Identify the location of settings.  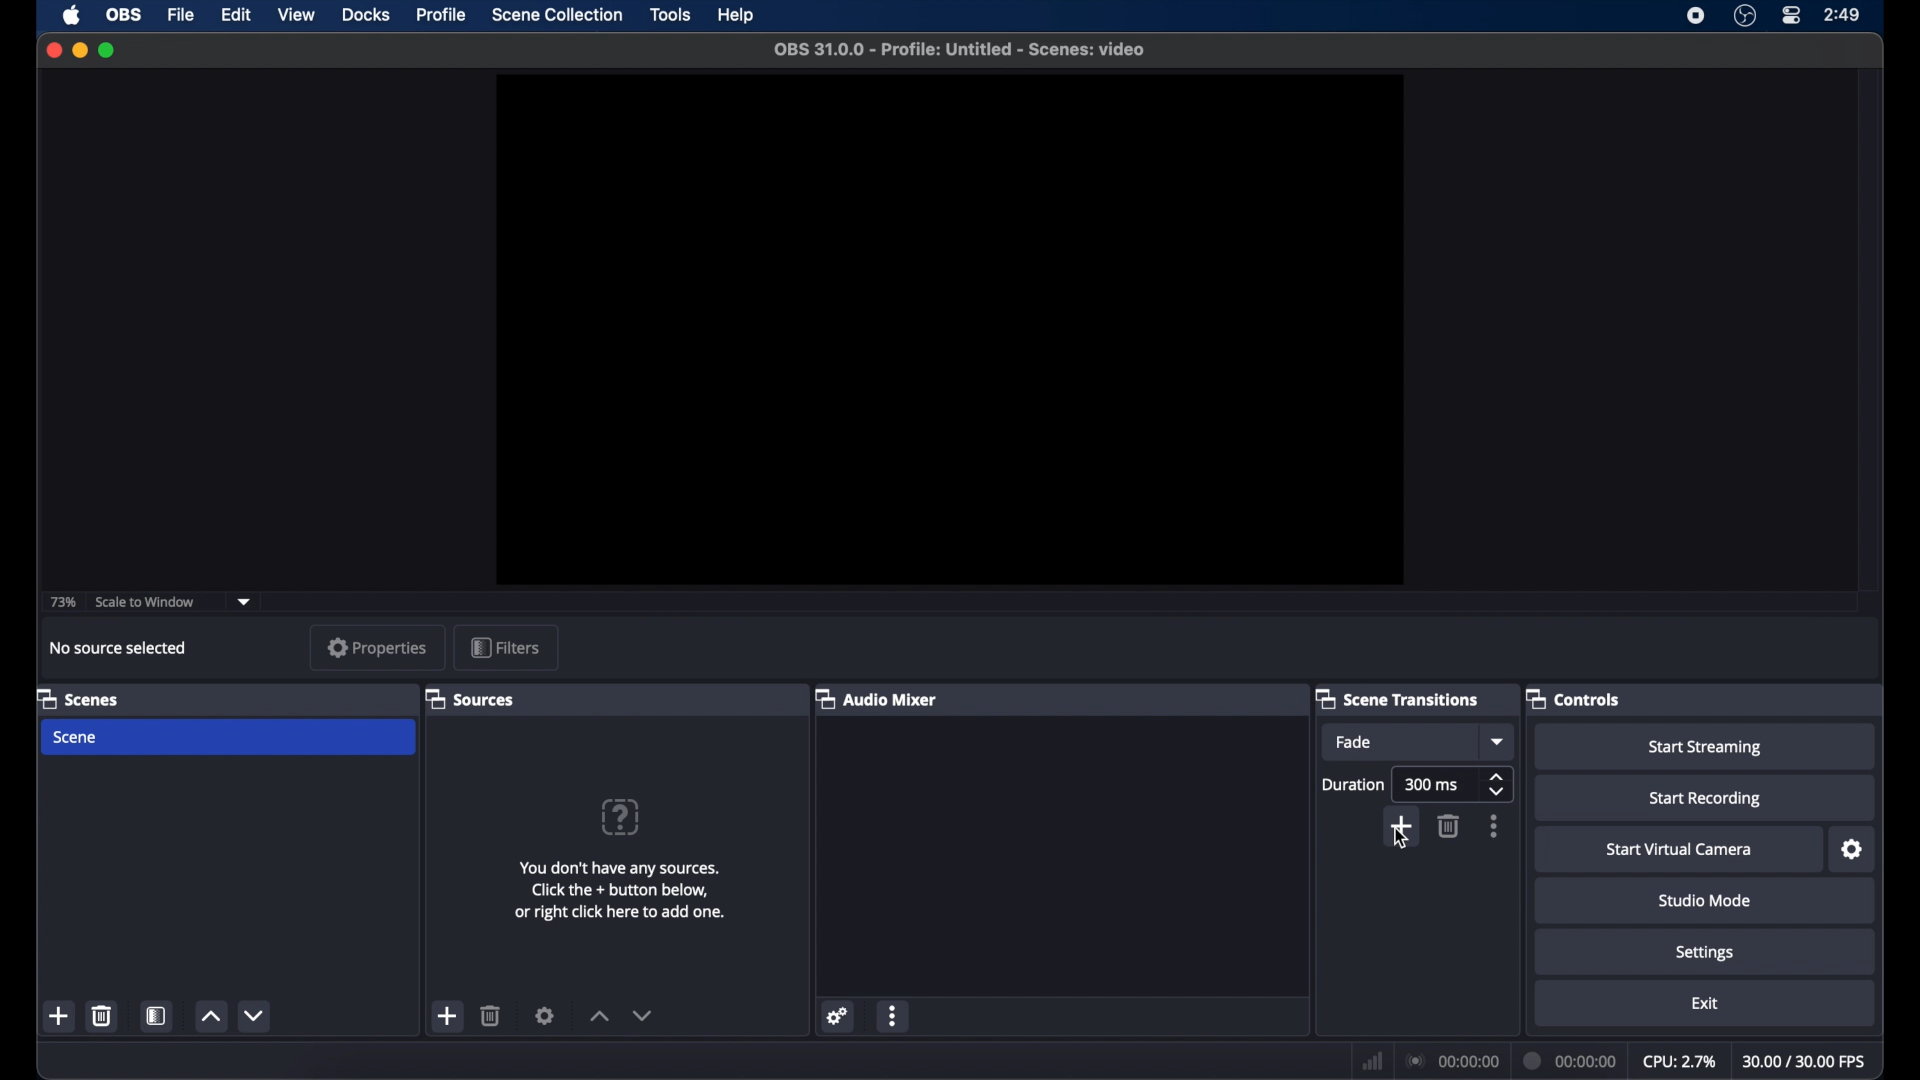
(544, 1015).